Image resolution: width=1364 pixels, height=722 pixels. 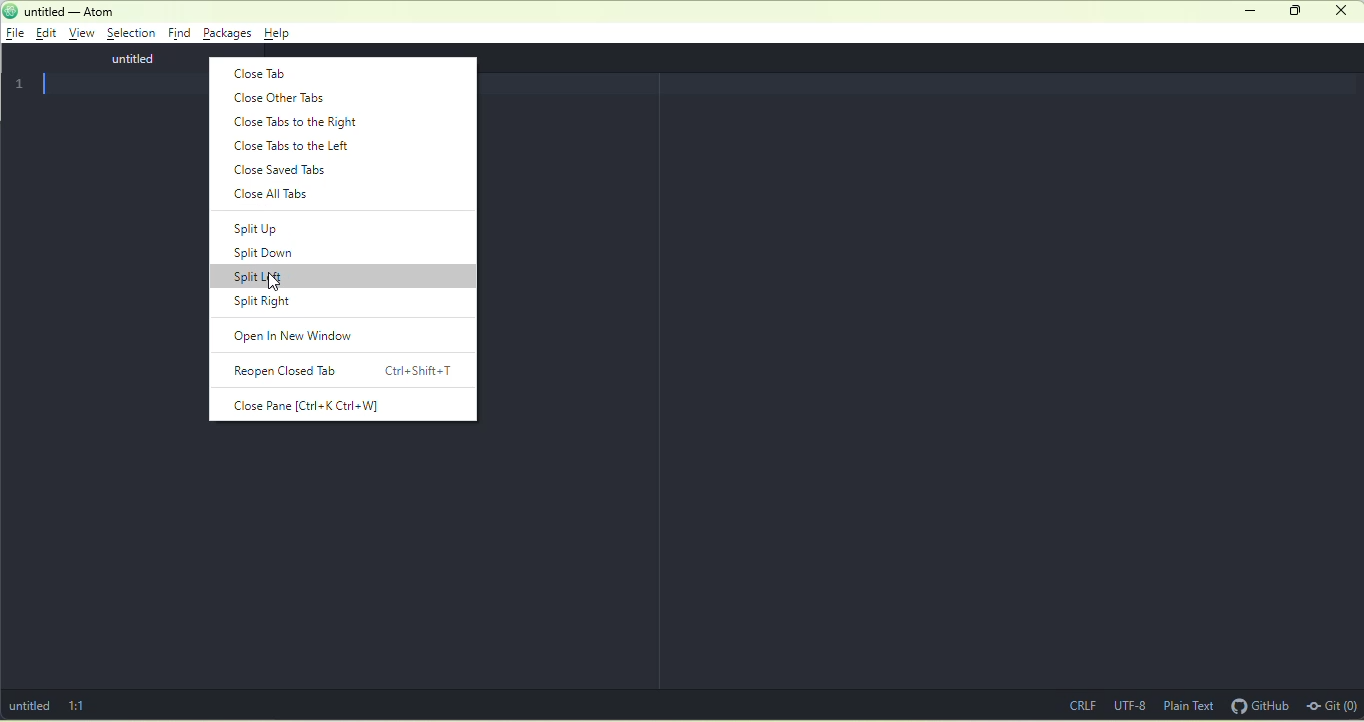 What do you see at coordinates (286, 197) in the screenshot?
I see `close all tabs` at bounding box center [286, 197].